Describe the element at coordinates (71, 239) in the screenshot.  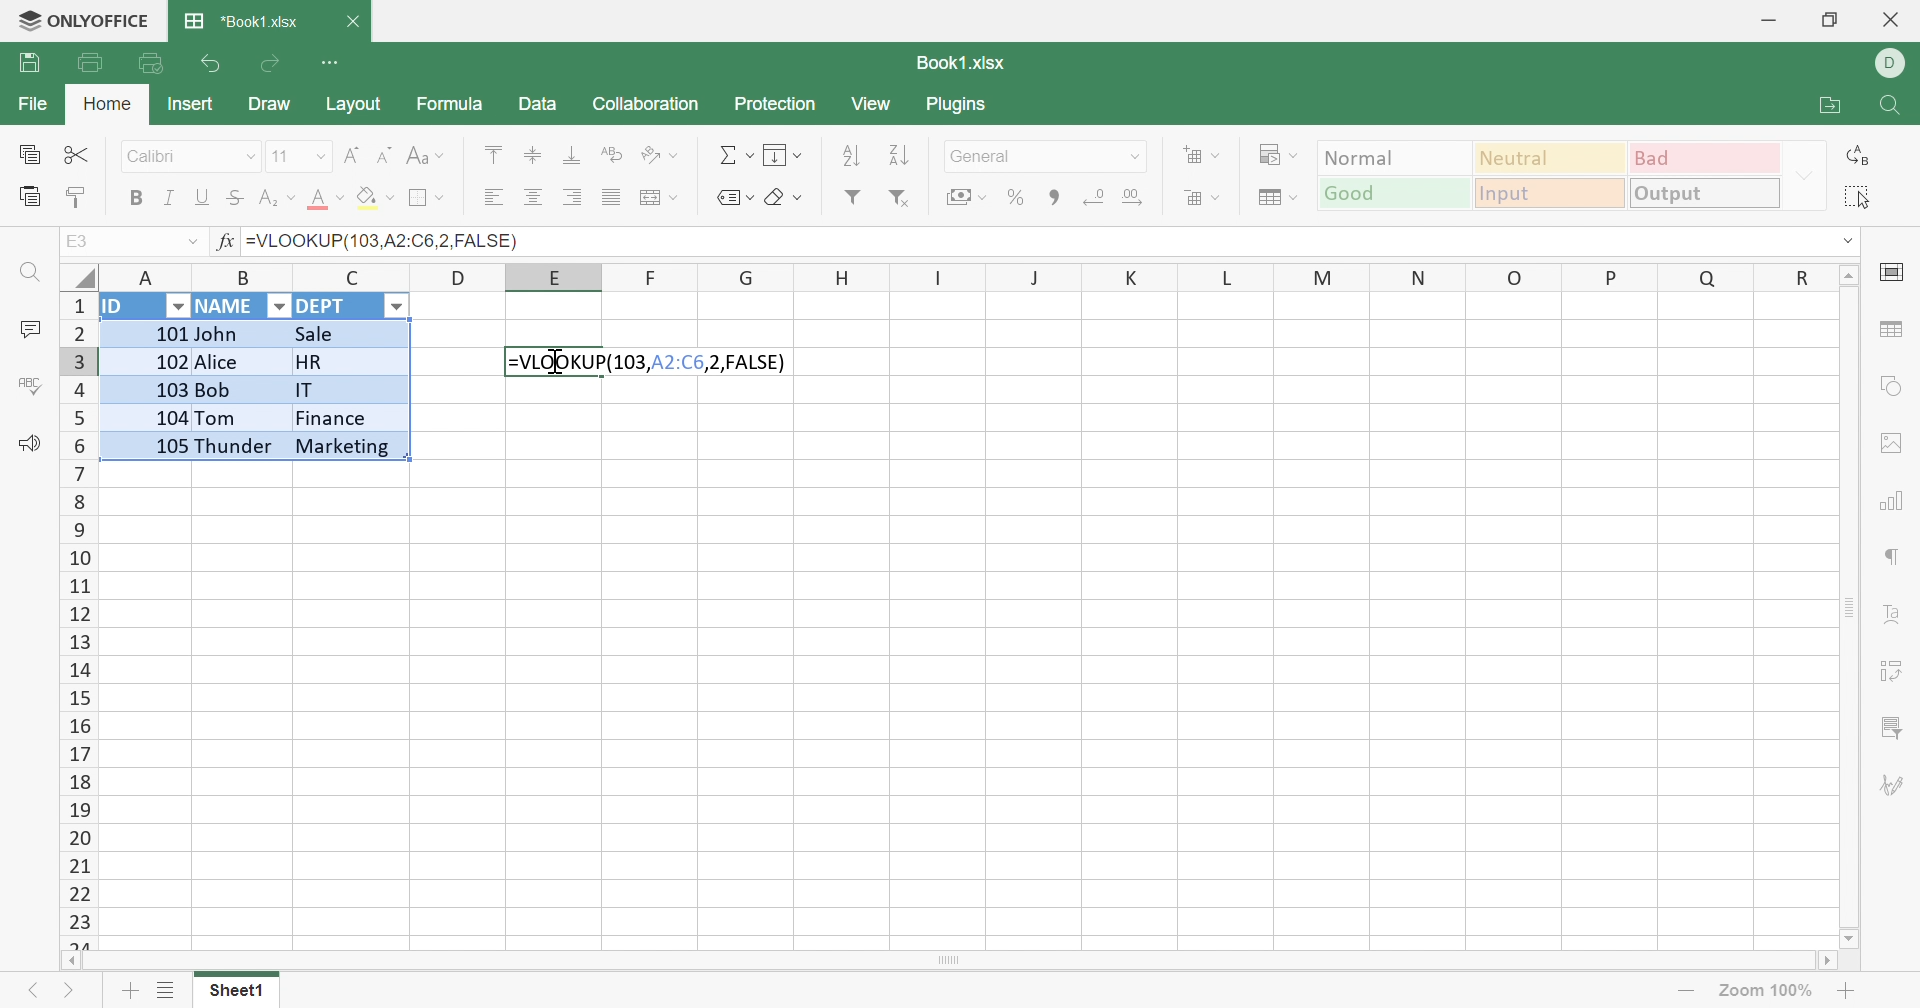
I see `E3` at that location.